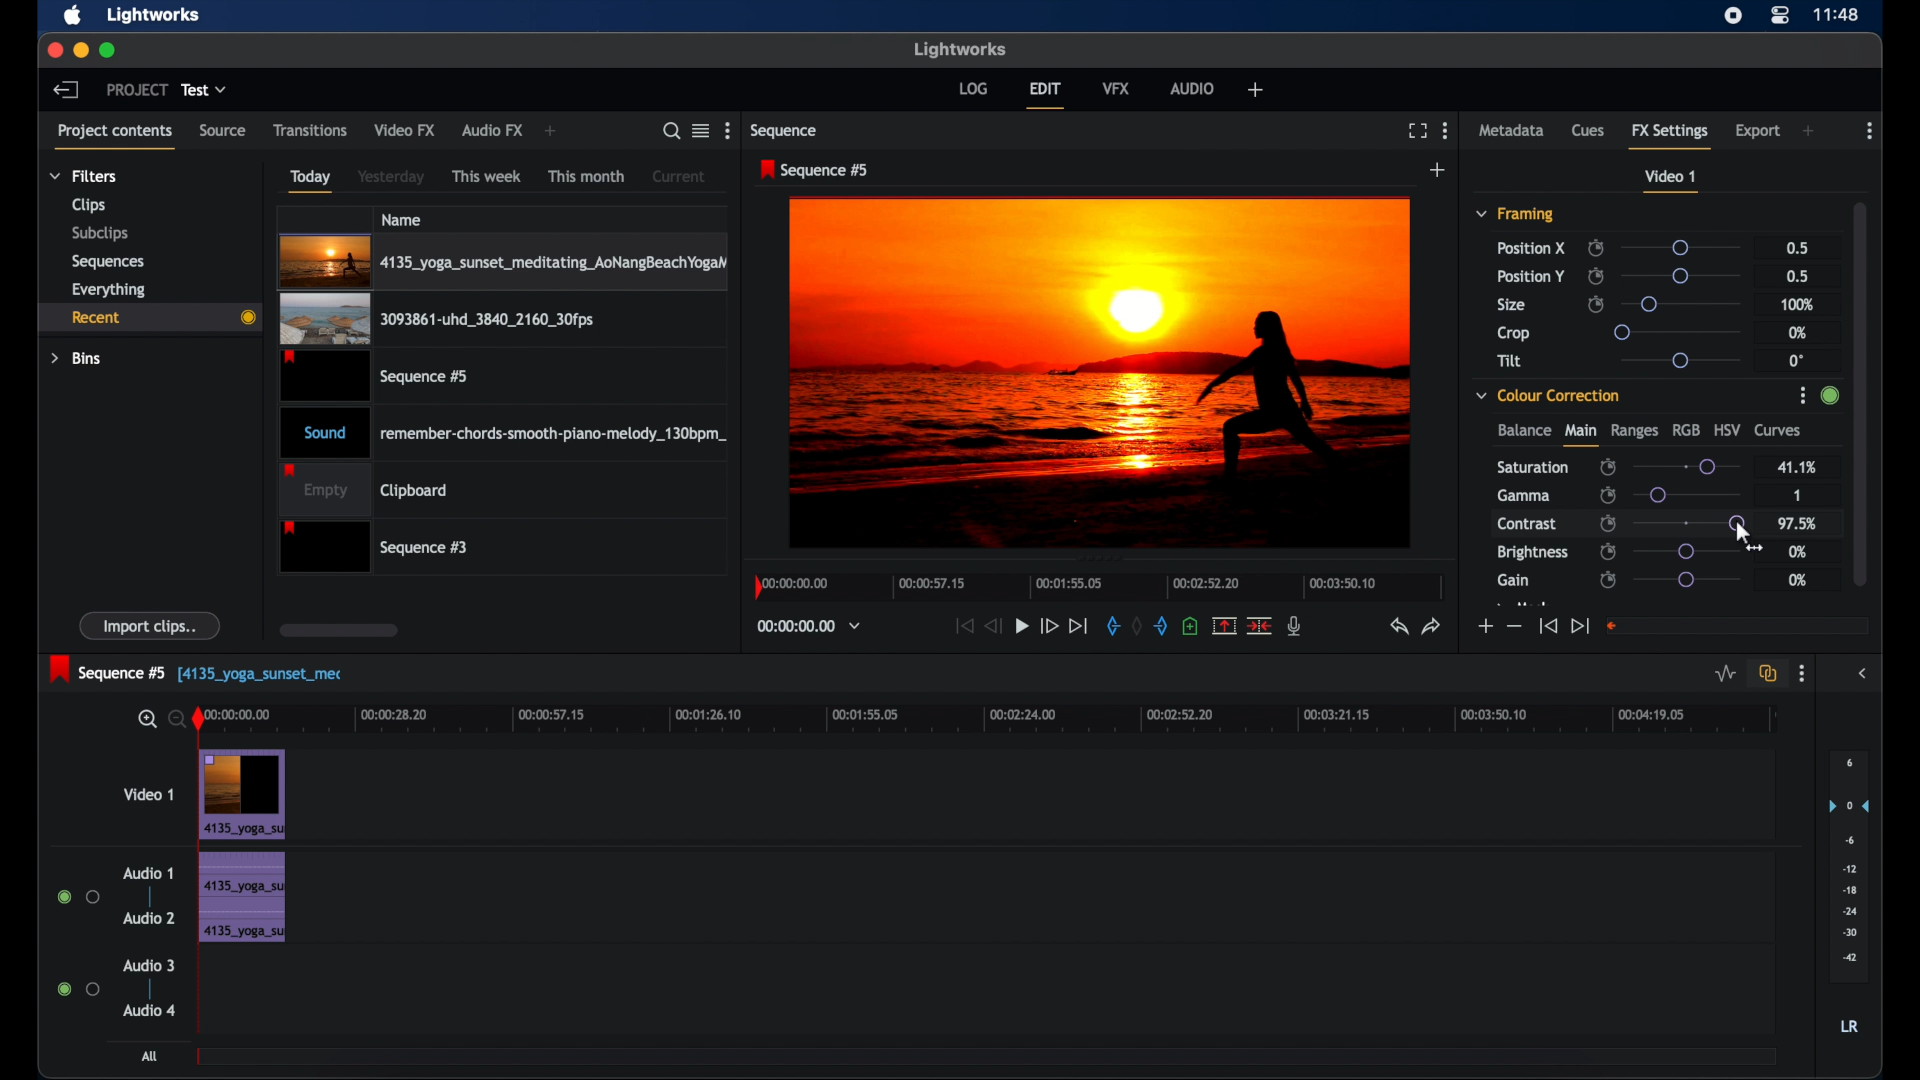 The image size is (1920, 1080). I want to click on zoom, so click(158, 718).